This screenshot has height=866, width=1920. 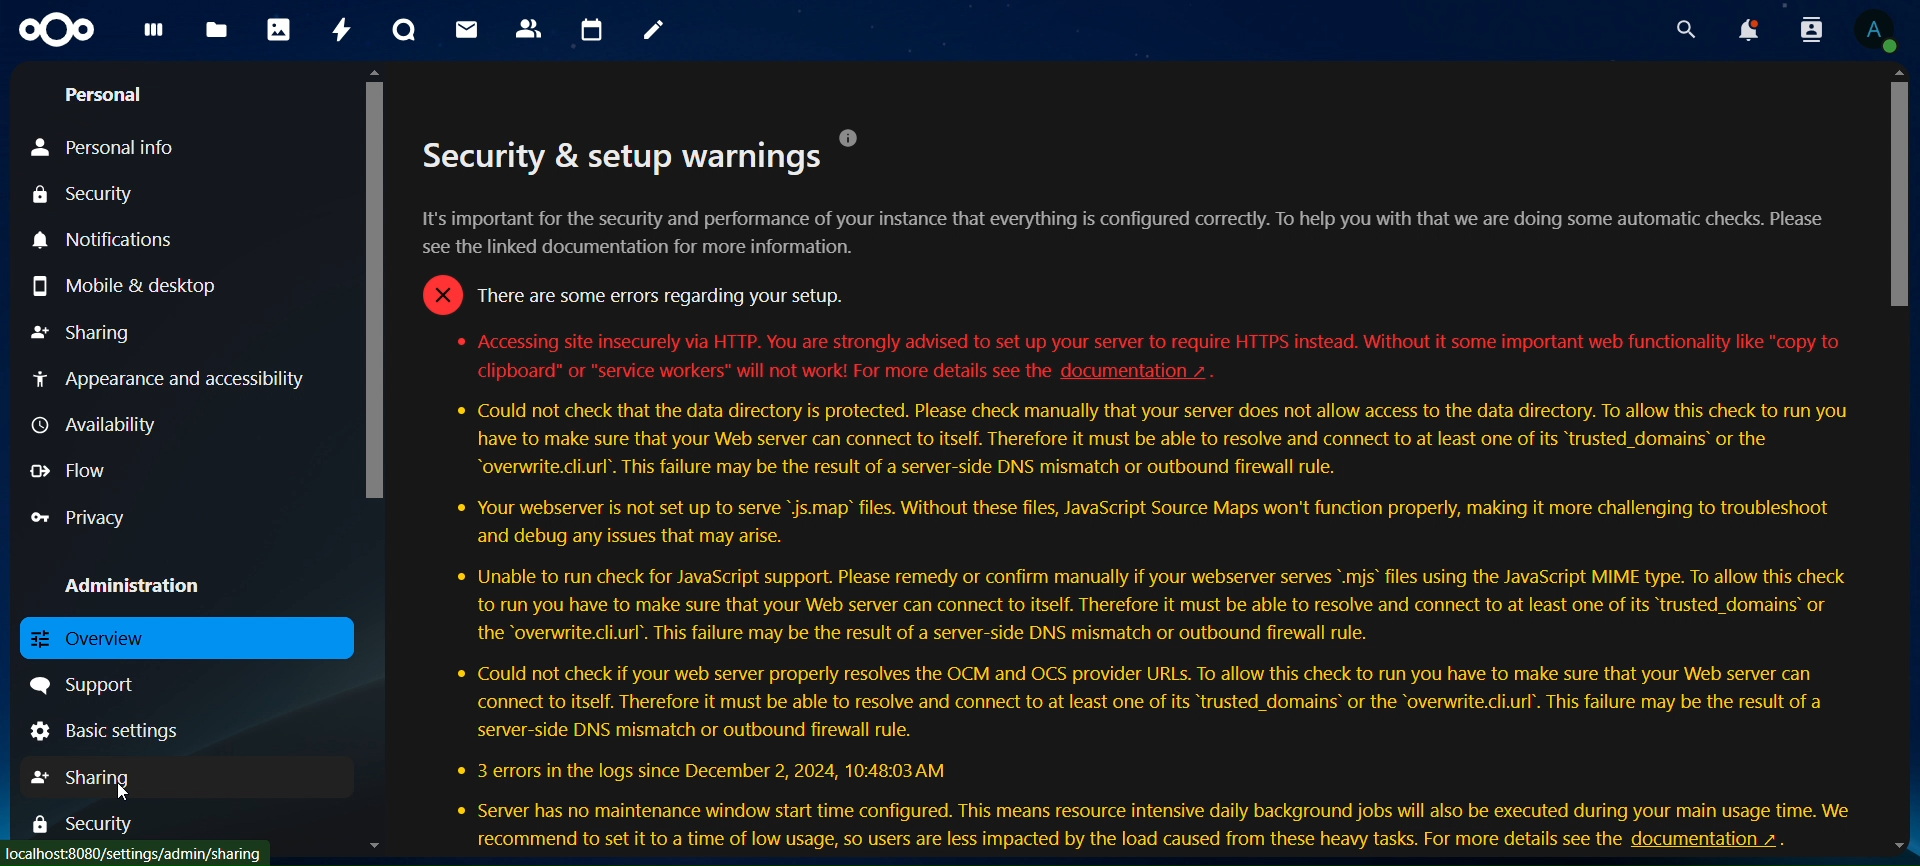 I want to click on files, so click(x=215, y=32).